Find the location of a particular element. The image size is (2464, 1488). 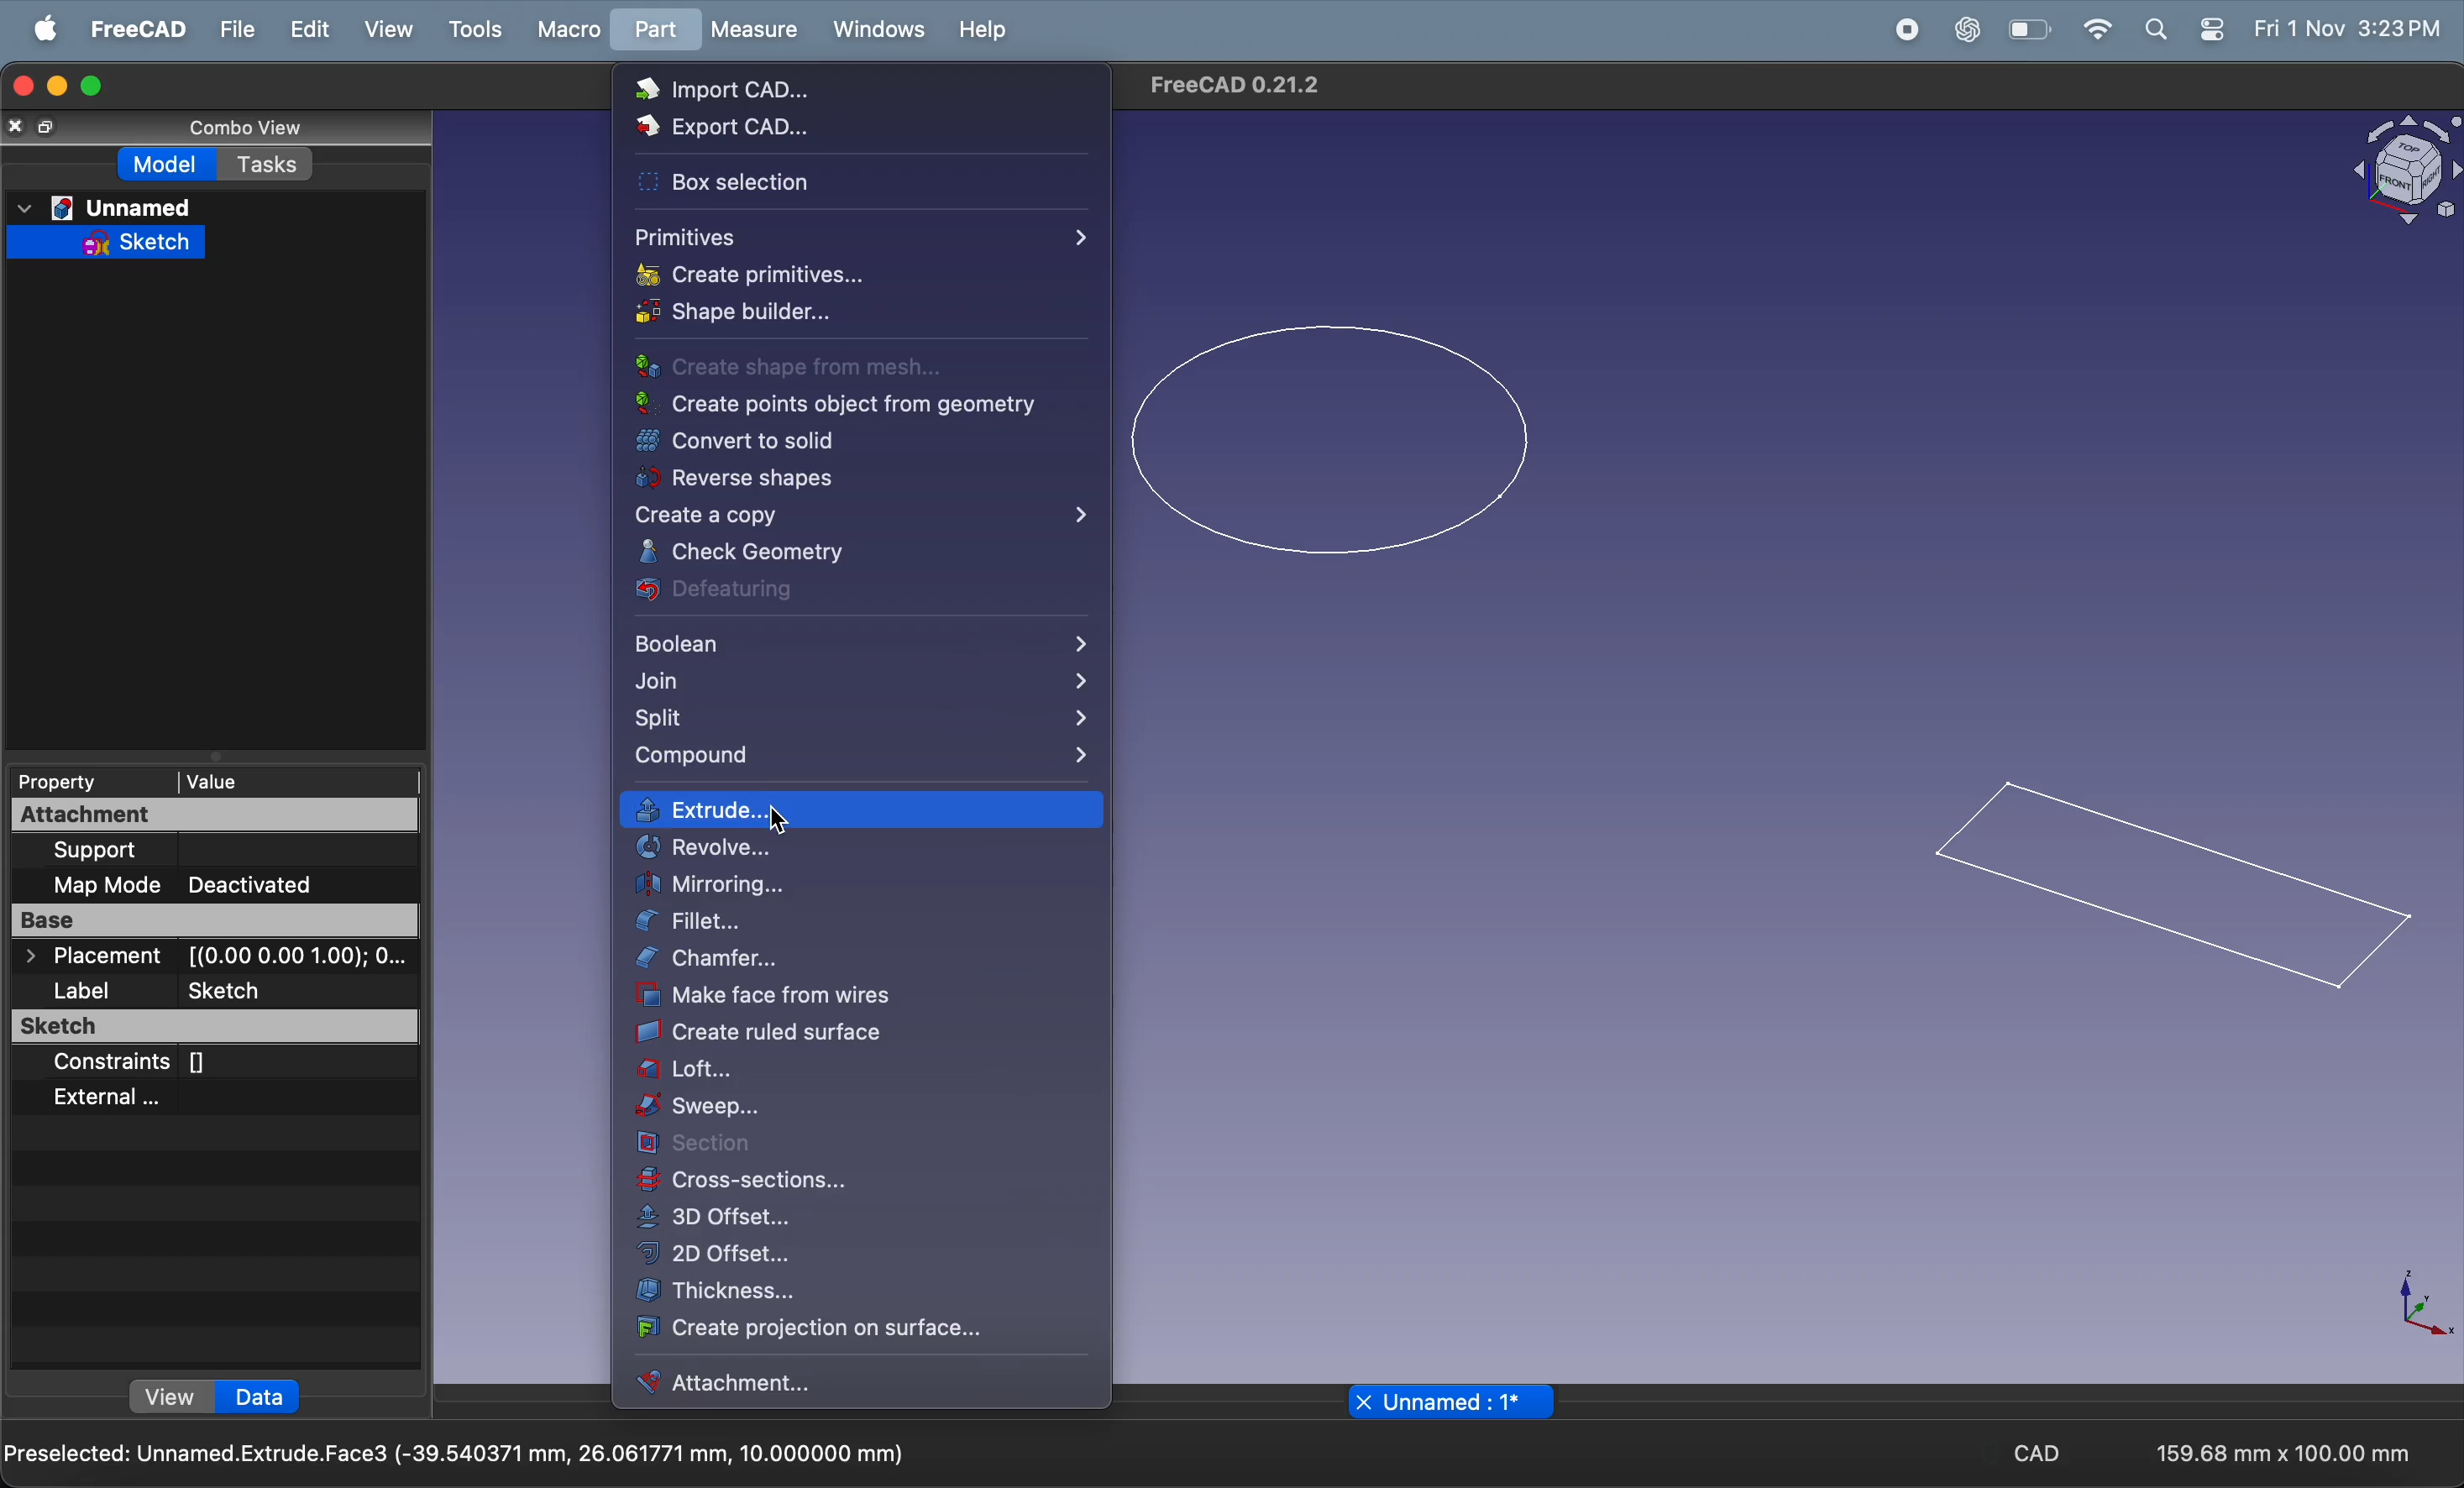

cursor is located at coordinates (782, 821).